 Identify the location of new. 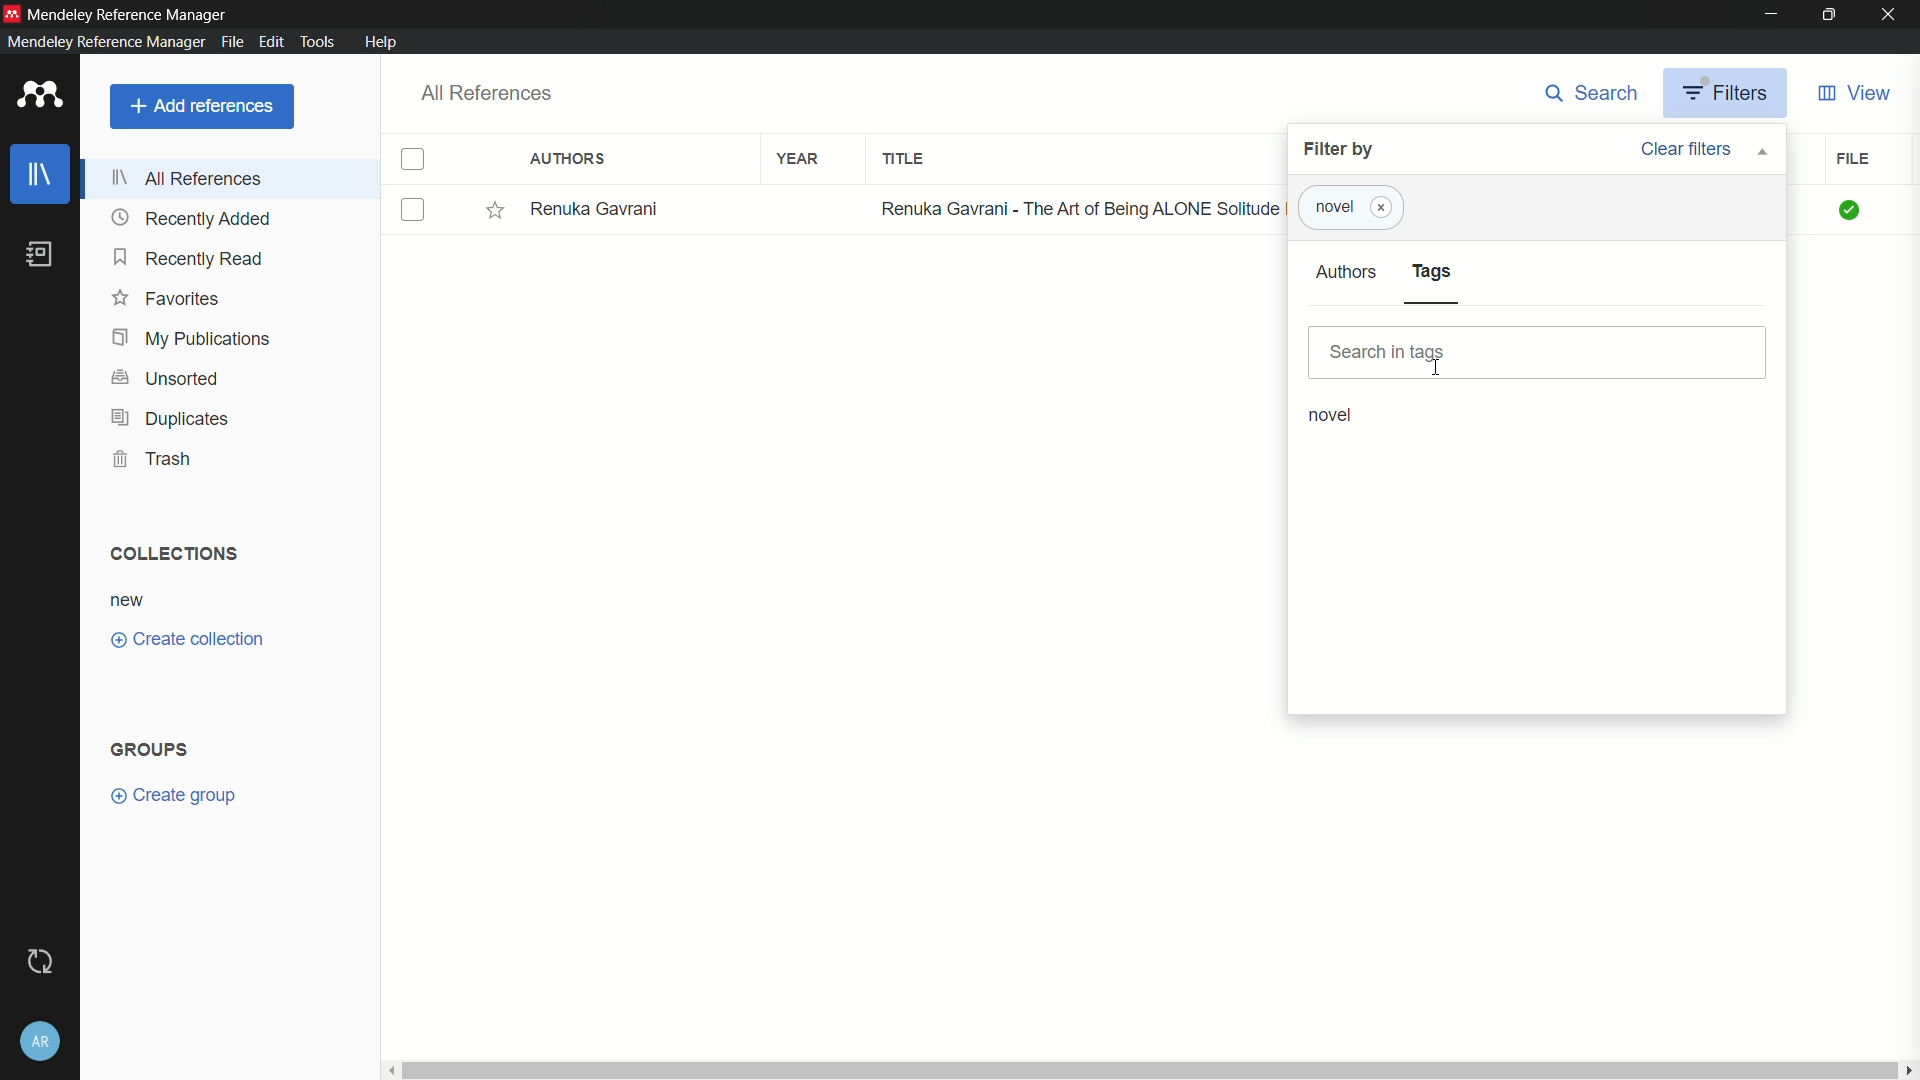
(128, 602).